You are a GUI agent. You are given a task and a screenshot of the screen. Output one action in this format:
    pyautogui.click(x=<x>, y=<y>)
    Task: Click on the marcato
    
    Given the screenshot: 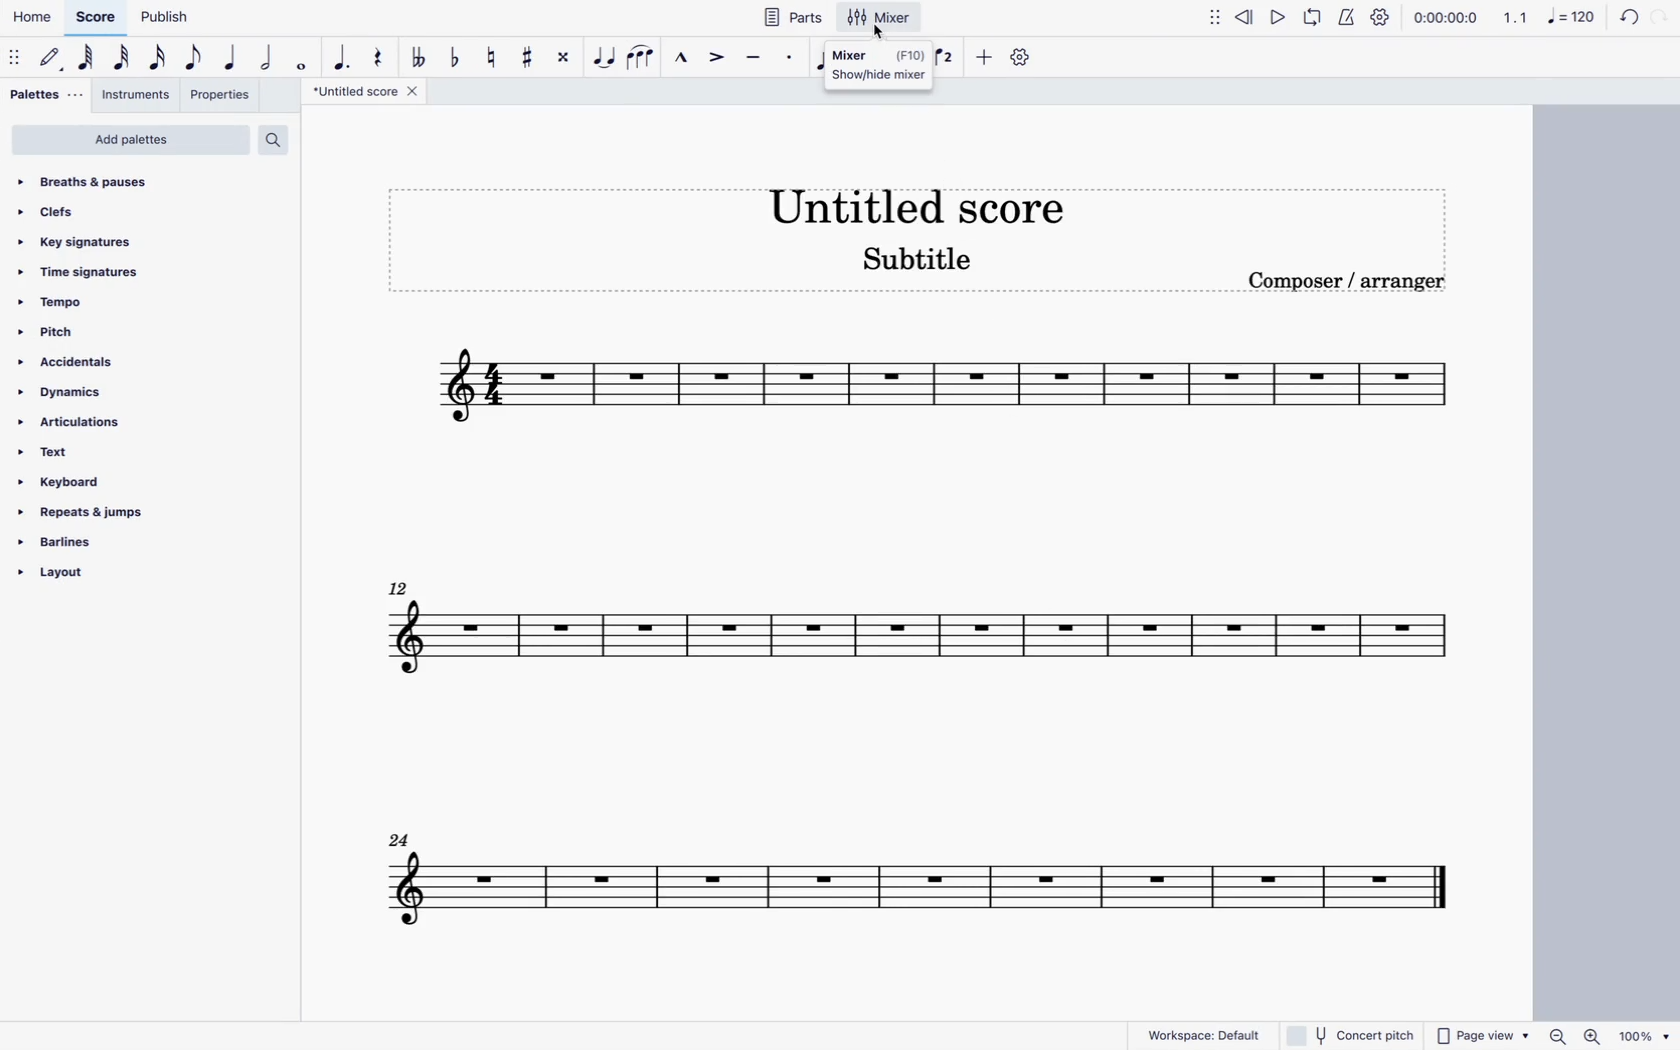 What is the action you would take?
    pyautogui.click(x=678, y=56)
    